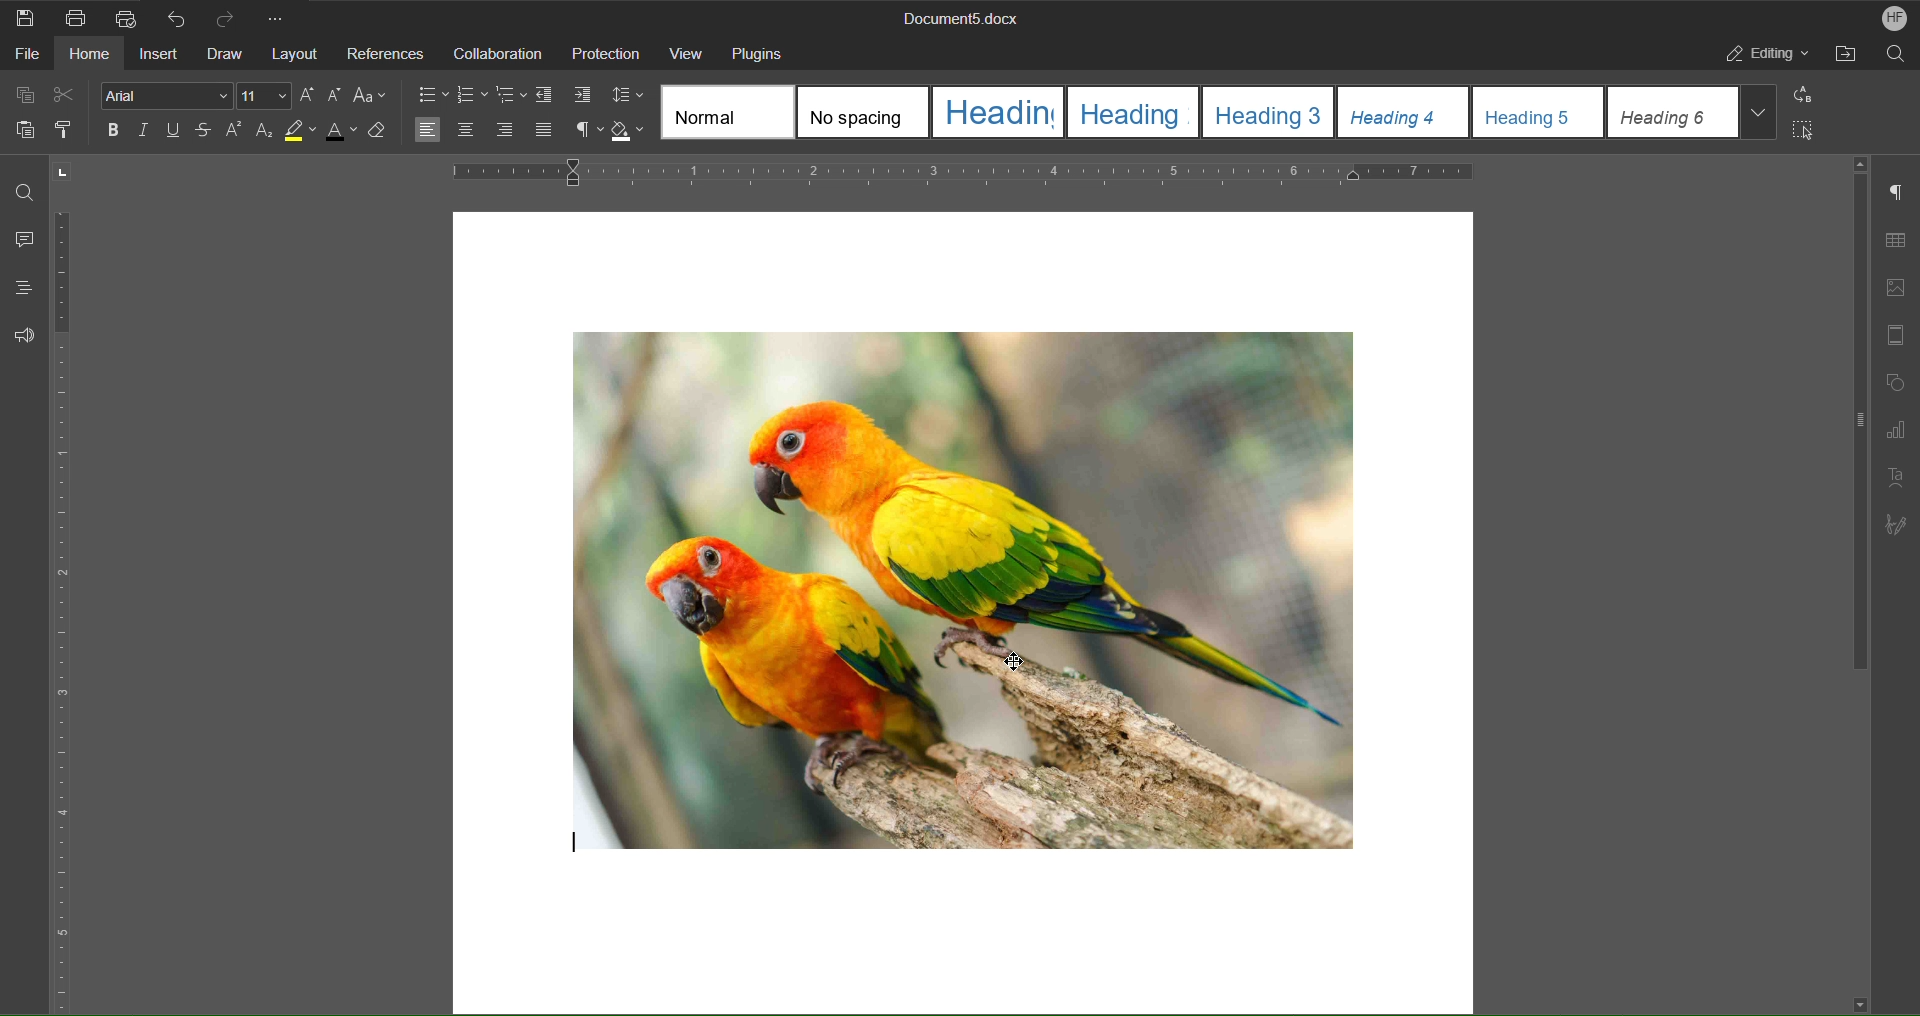 The image size is (1920, 1016). Describe the element at coordinates (310, 95) in the screenshot. I see `Increase Size` at that location.